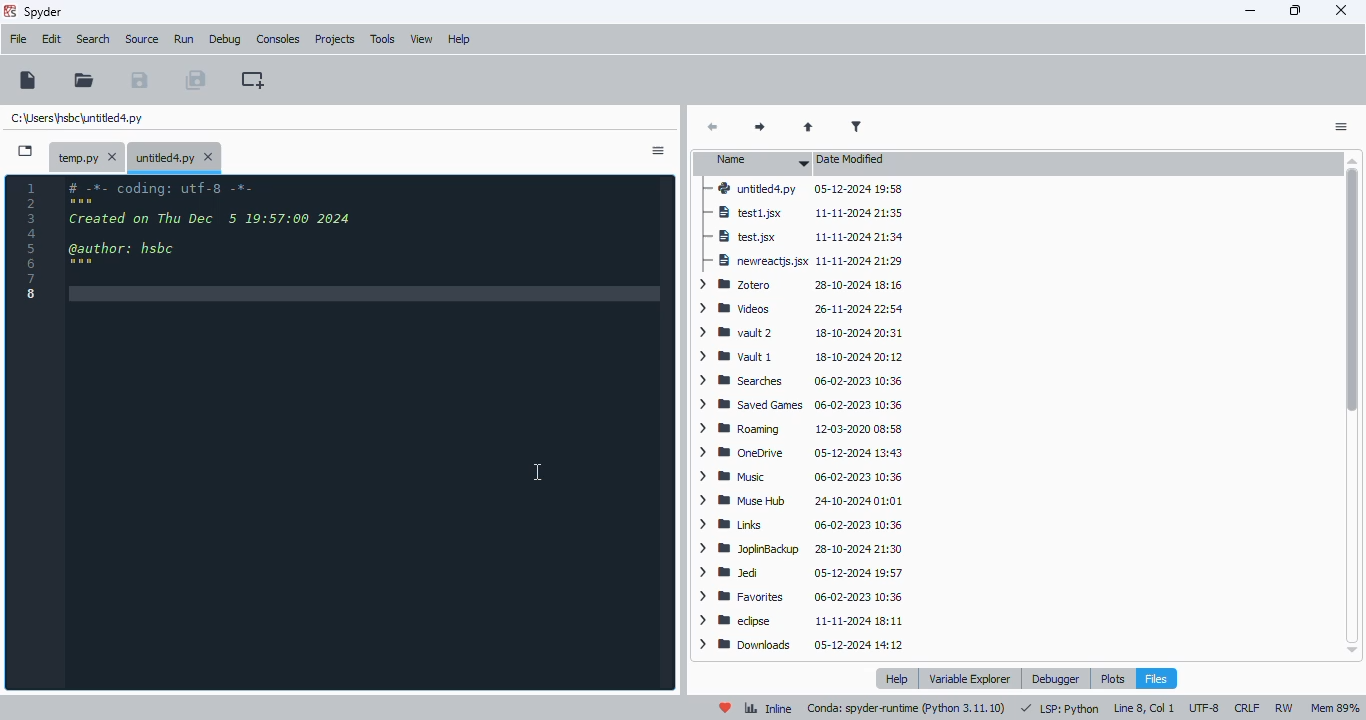 The width and height of the screenshot is (1366, 720). Describe the element at coordinates (809, 127) in the screenshot. I see `parent` at that location.